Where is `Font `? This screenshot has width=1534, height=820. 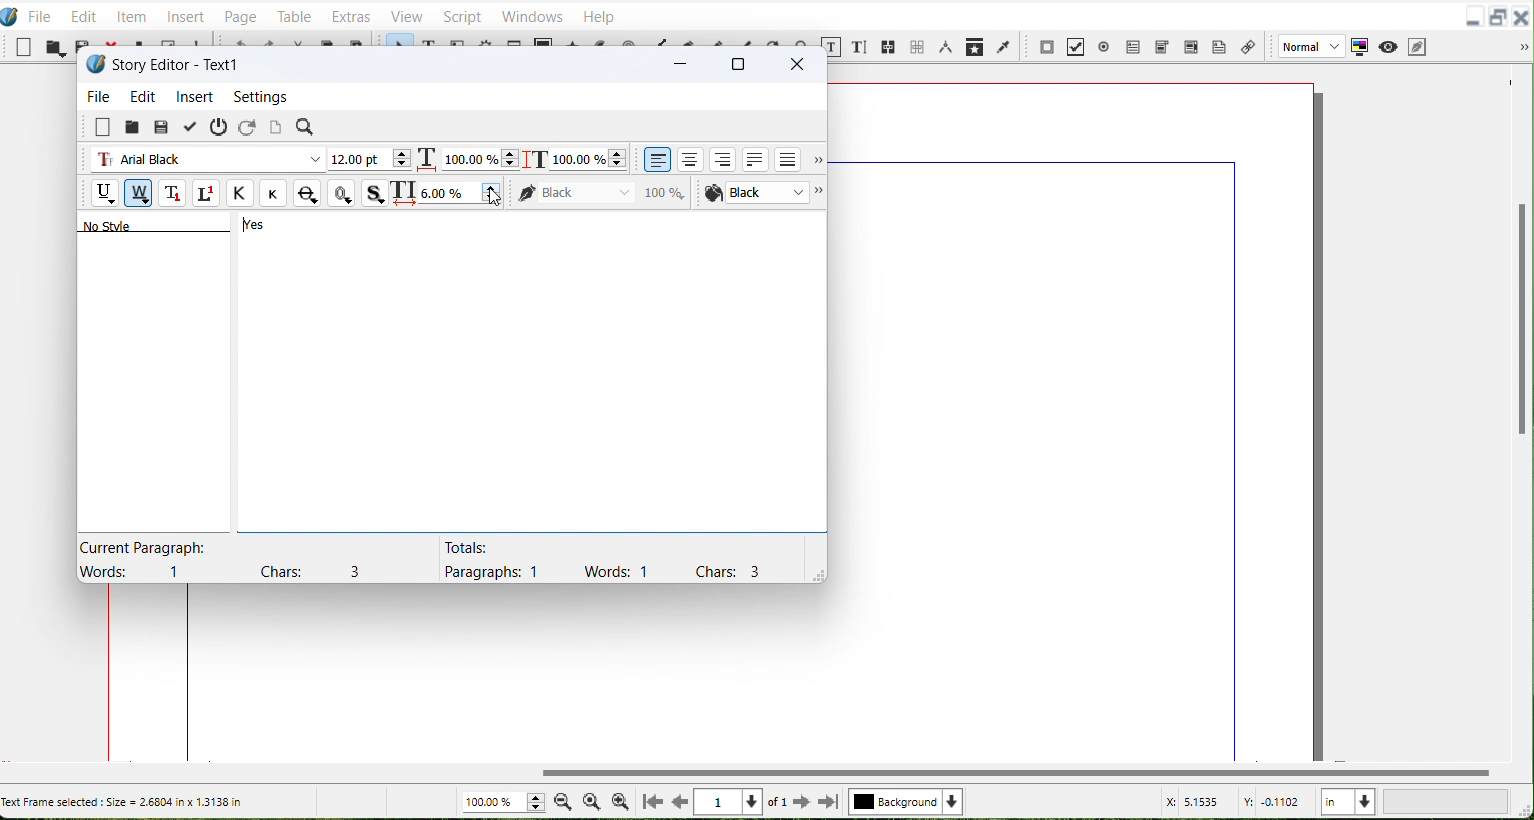
Font  is located at coordinates (204, 158).